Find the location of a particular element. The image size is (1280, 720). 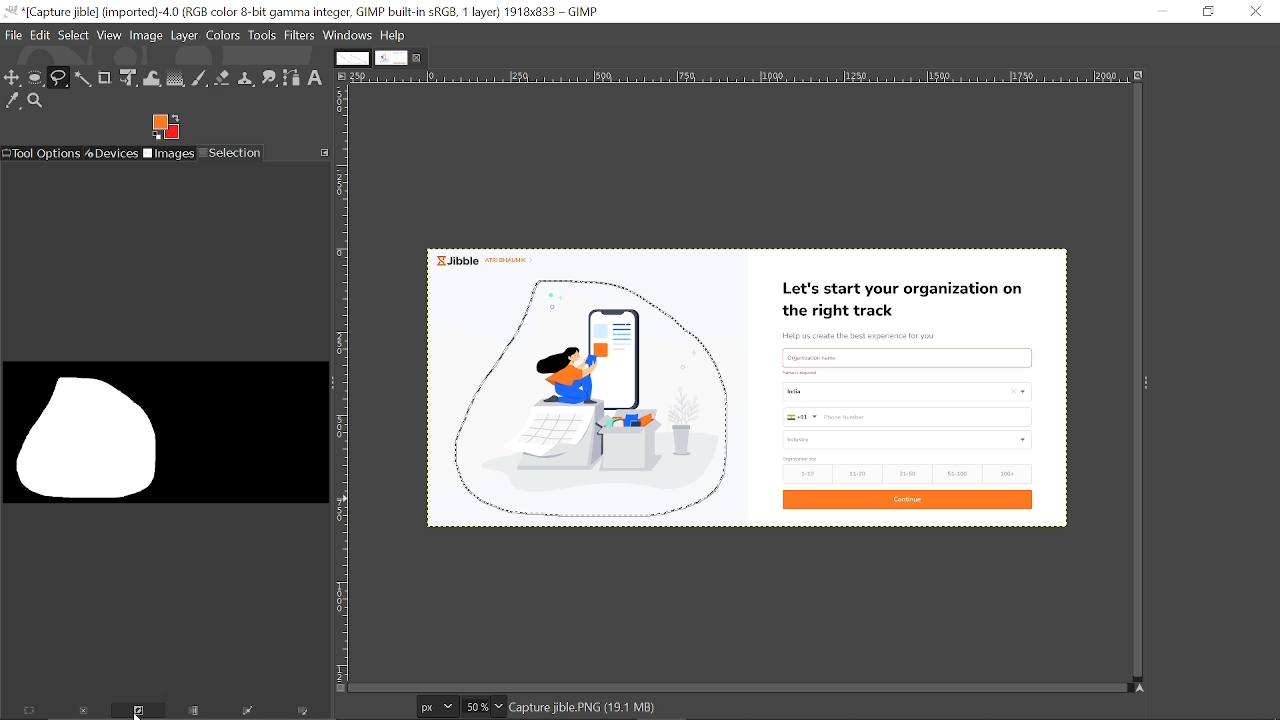

View is located at coordinates (110, 35).